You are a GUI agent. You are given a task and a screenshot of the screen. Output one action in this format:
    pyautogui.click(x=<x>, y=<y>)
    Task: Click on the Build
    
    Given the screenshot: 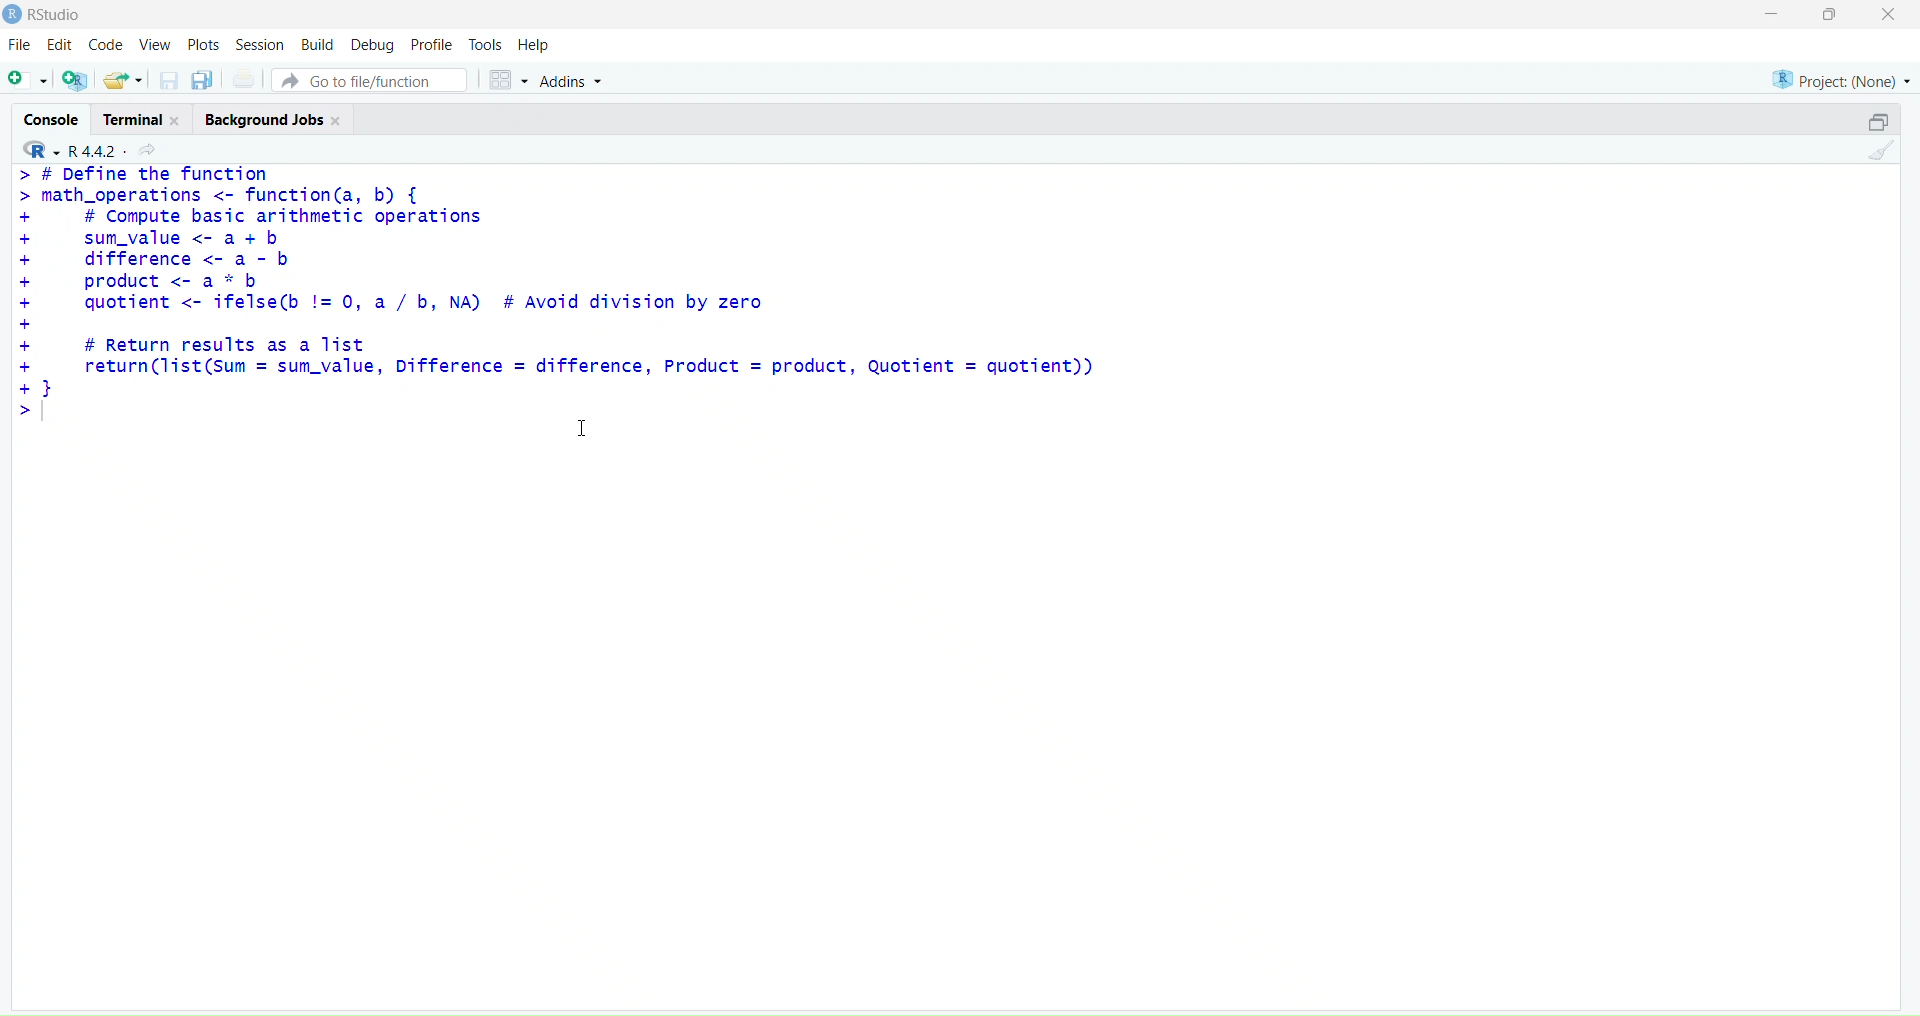 What is the action you would take?
    pyautogui.click(x=313, y=44)
    